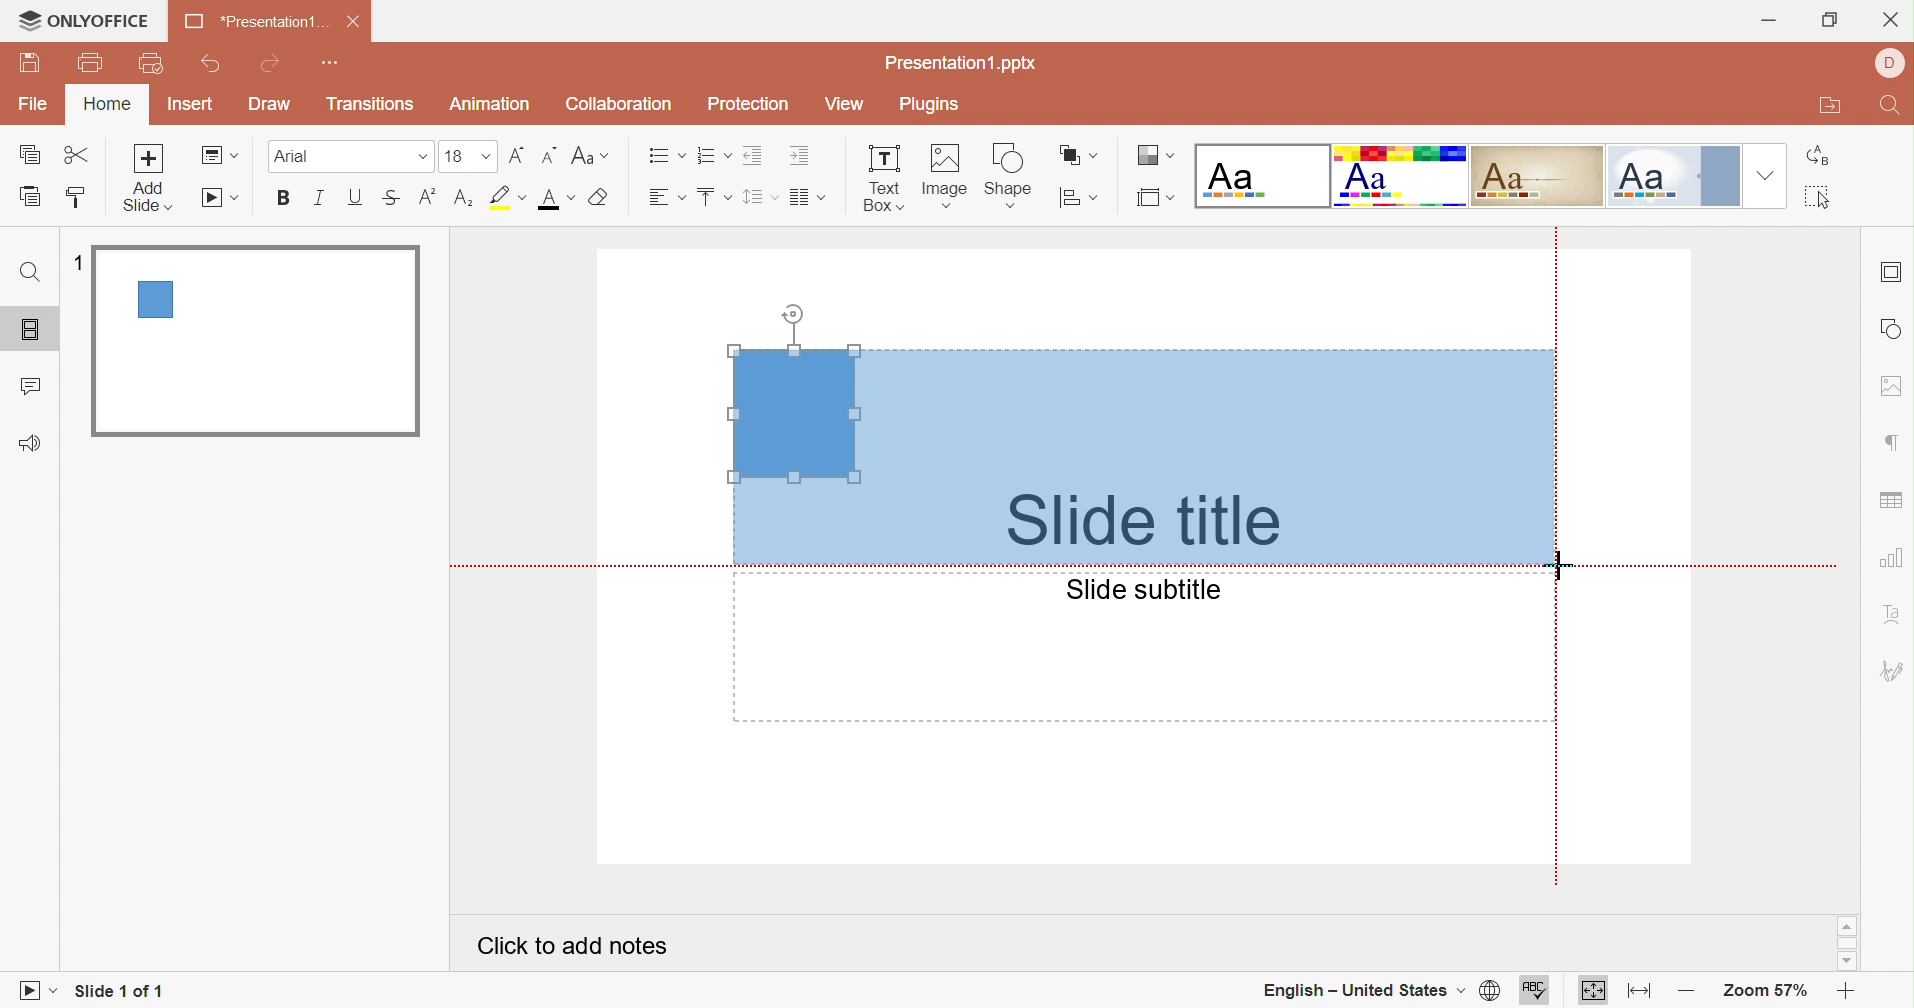 This screenshot has height=1008, width=1914. I want to click on Save, so click(30, 63).